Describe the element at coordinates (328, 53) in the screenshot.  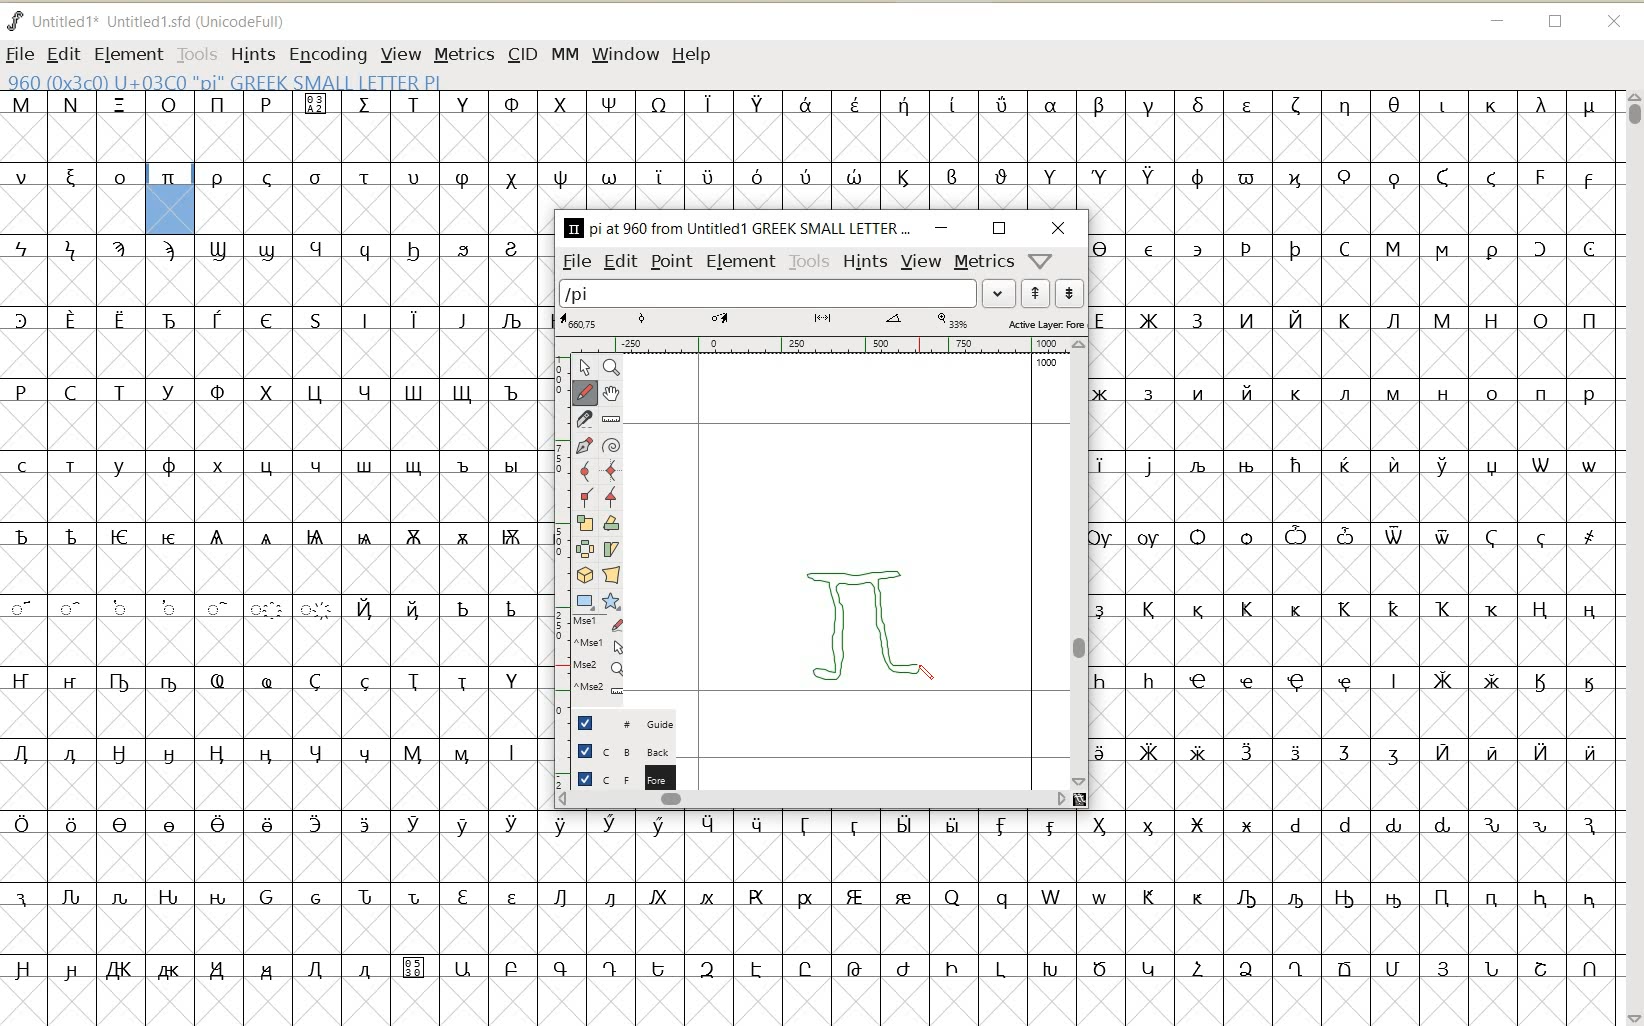
I see `ENCODING` at that location.